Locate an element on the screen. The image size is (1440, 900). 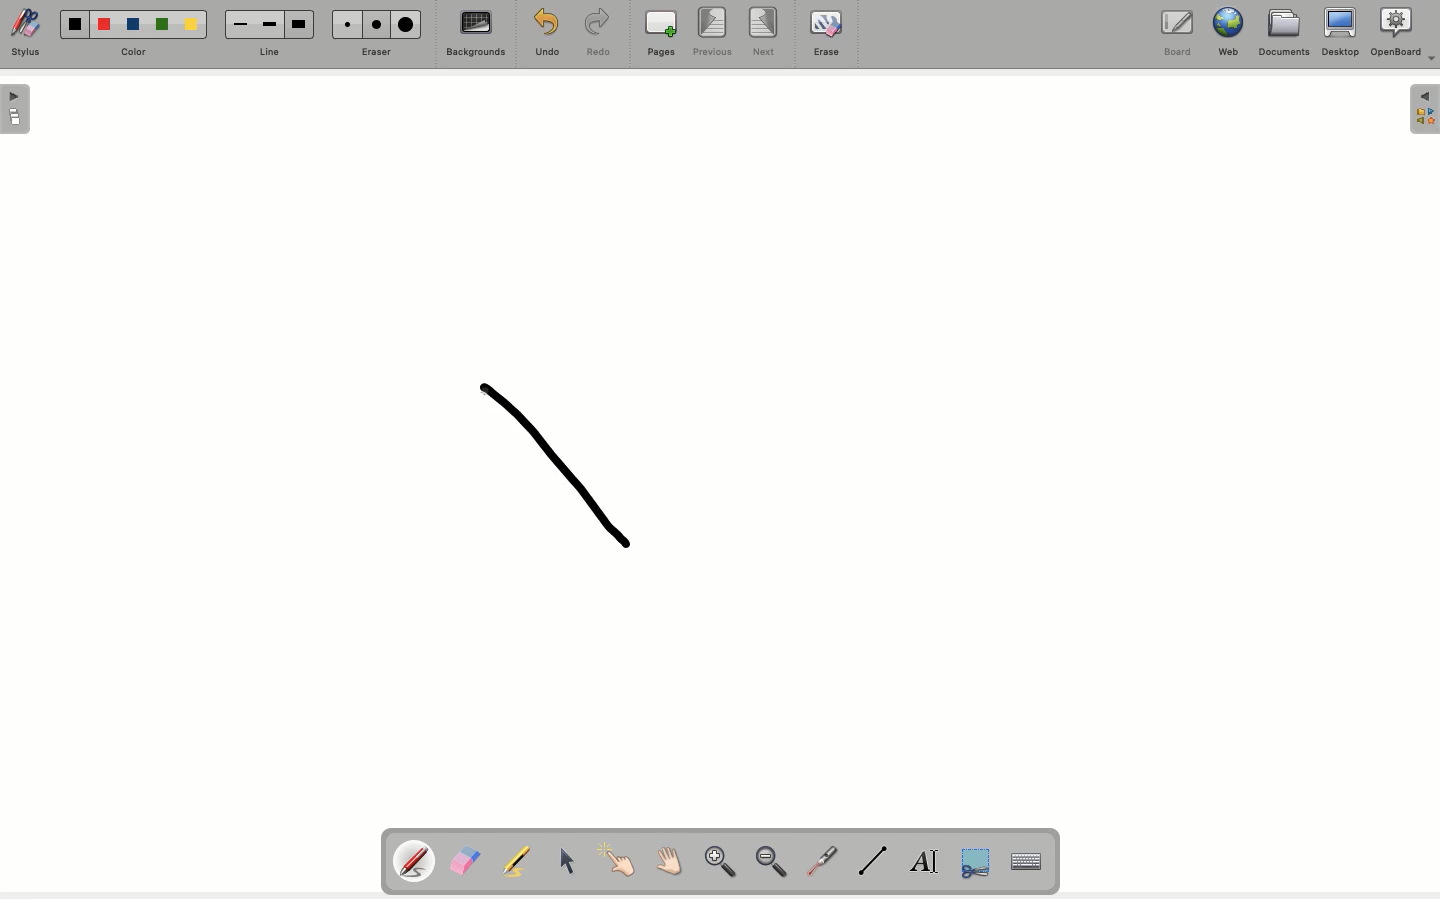
Large is located at coordinates (301, 22).